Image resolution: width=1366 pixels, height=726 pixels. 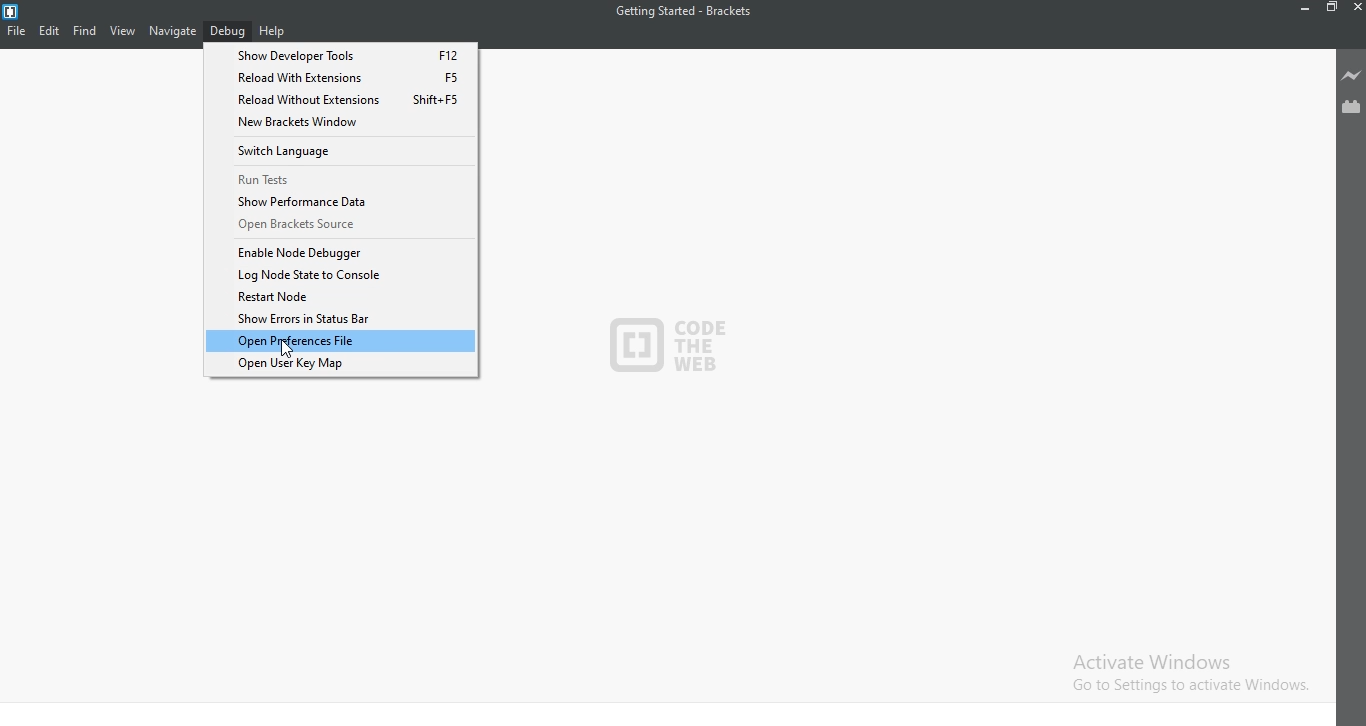 I want to click on open brackets source, so click(x=335, y=225).